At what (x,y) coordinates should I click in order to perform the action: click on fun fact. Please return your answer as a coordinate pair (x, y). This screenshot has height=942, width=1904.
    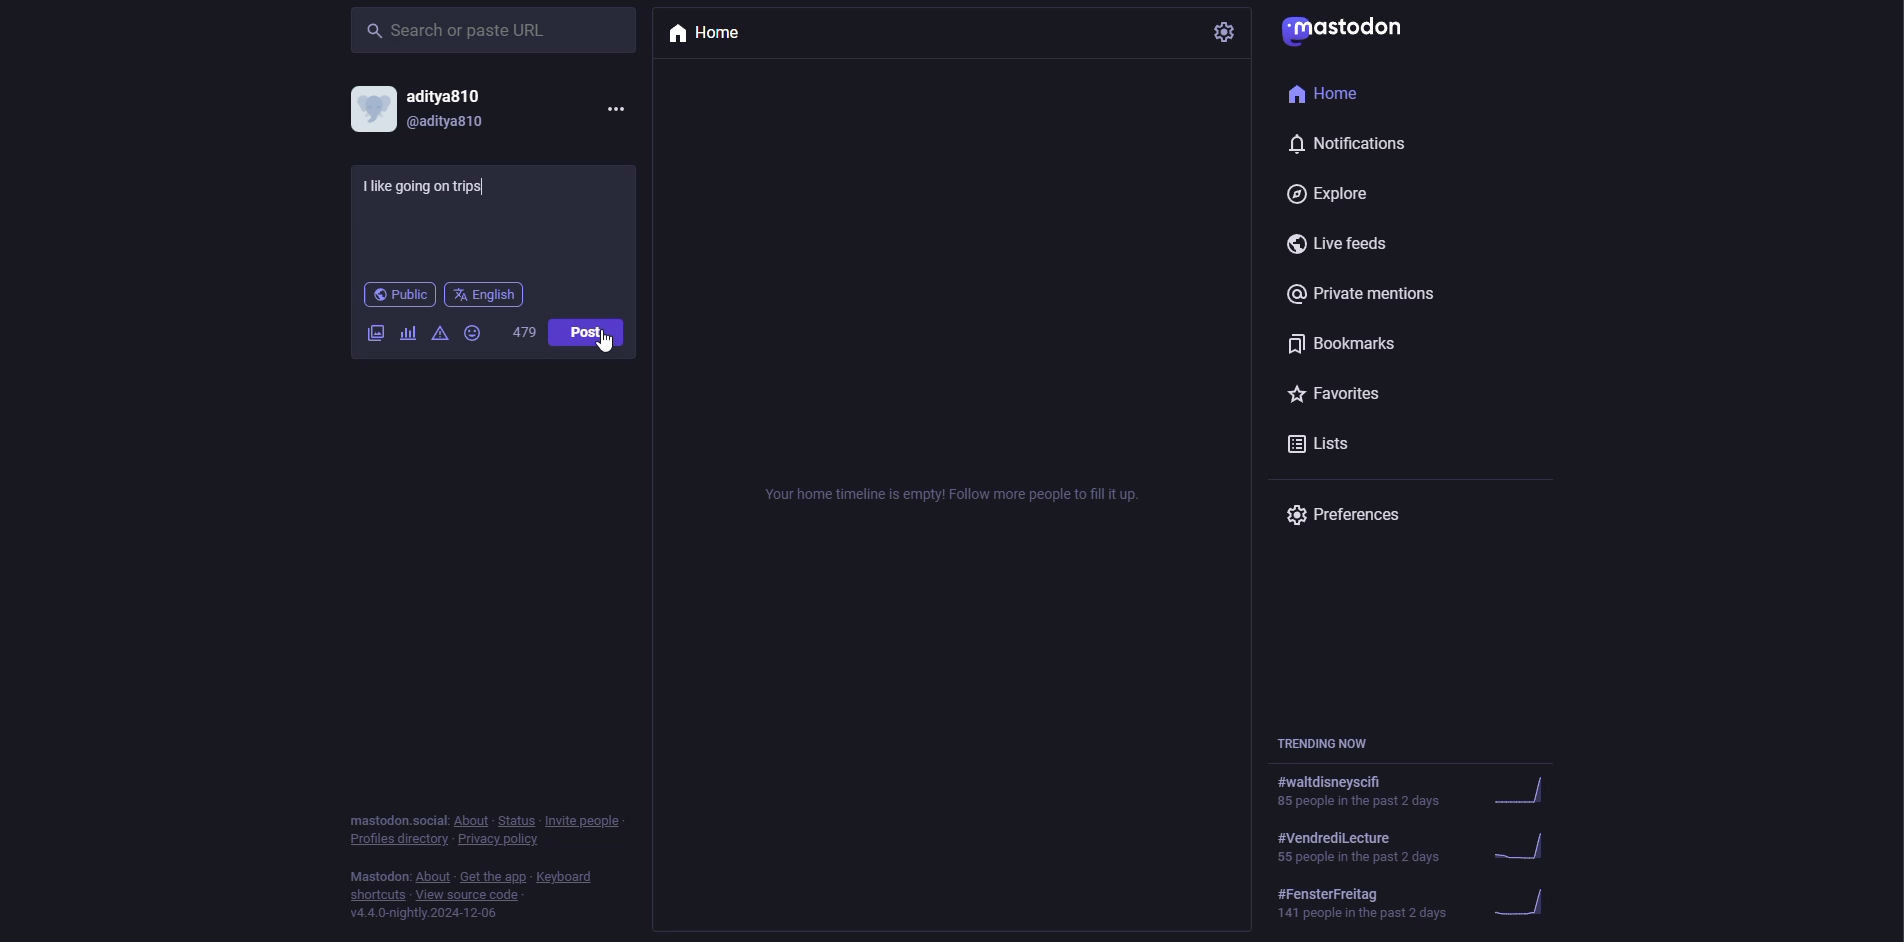
    Looking at the image, I should click on (460, 198).